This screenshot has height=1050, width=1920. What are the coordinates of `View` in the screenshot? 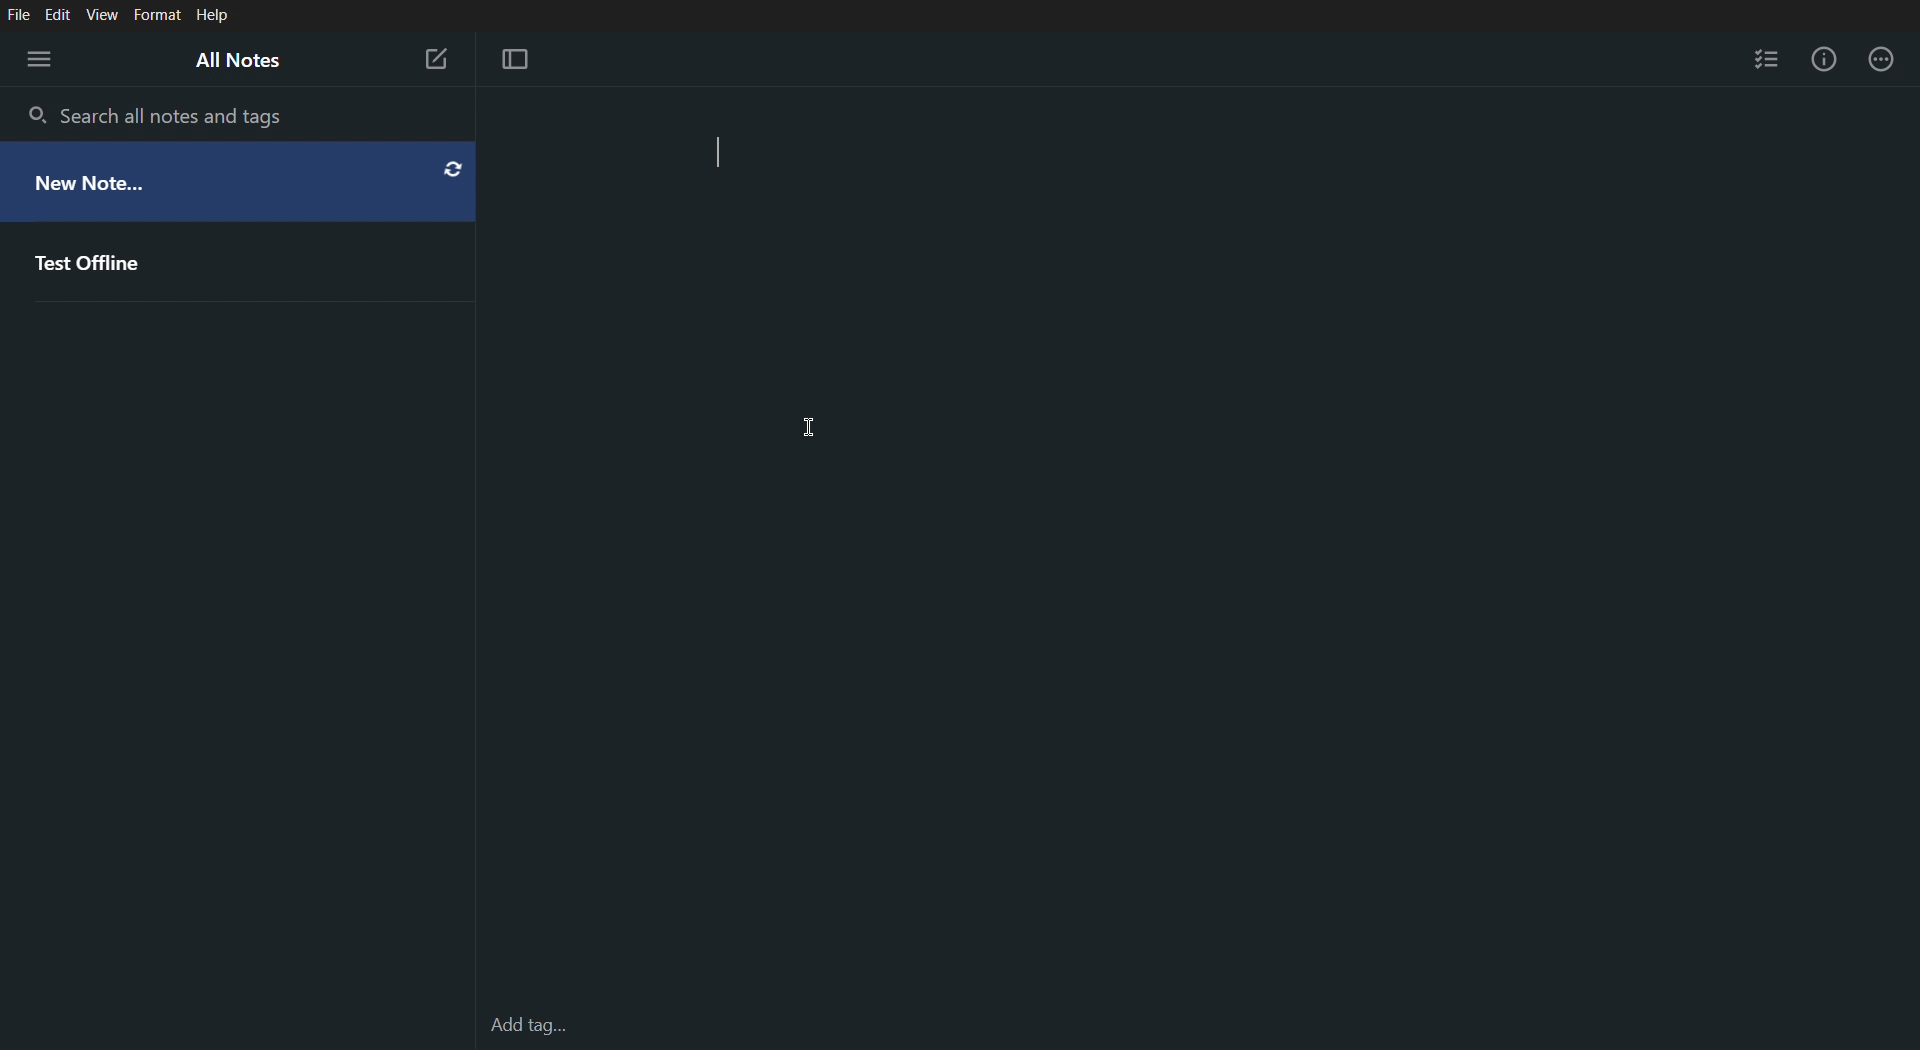 It's located at (105, 13).